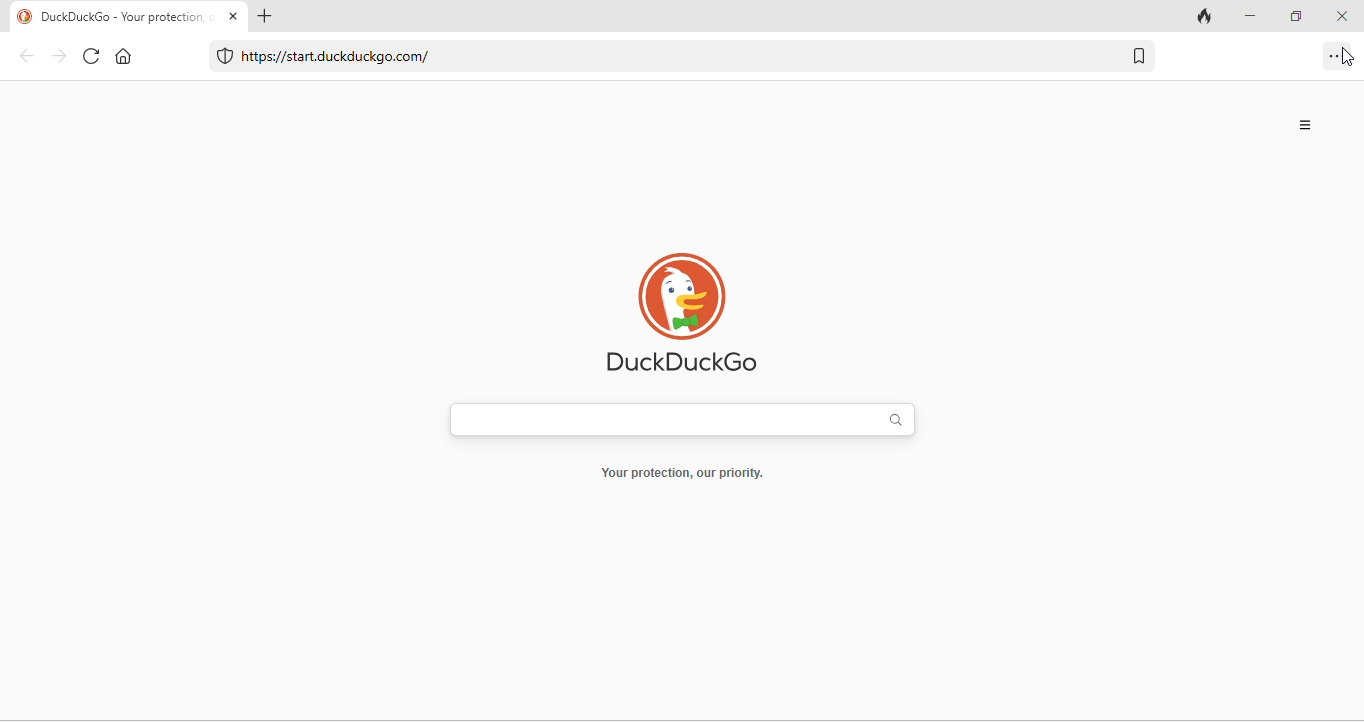 This screenshot has width=1364, height=722. Describe the element at coordinates (1136, 54) in the screenshot. I see `add bookmark` at that location.